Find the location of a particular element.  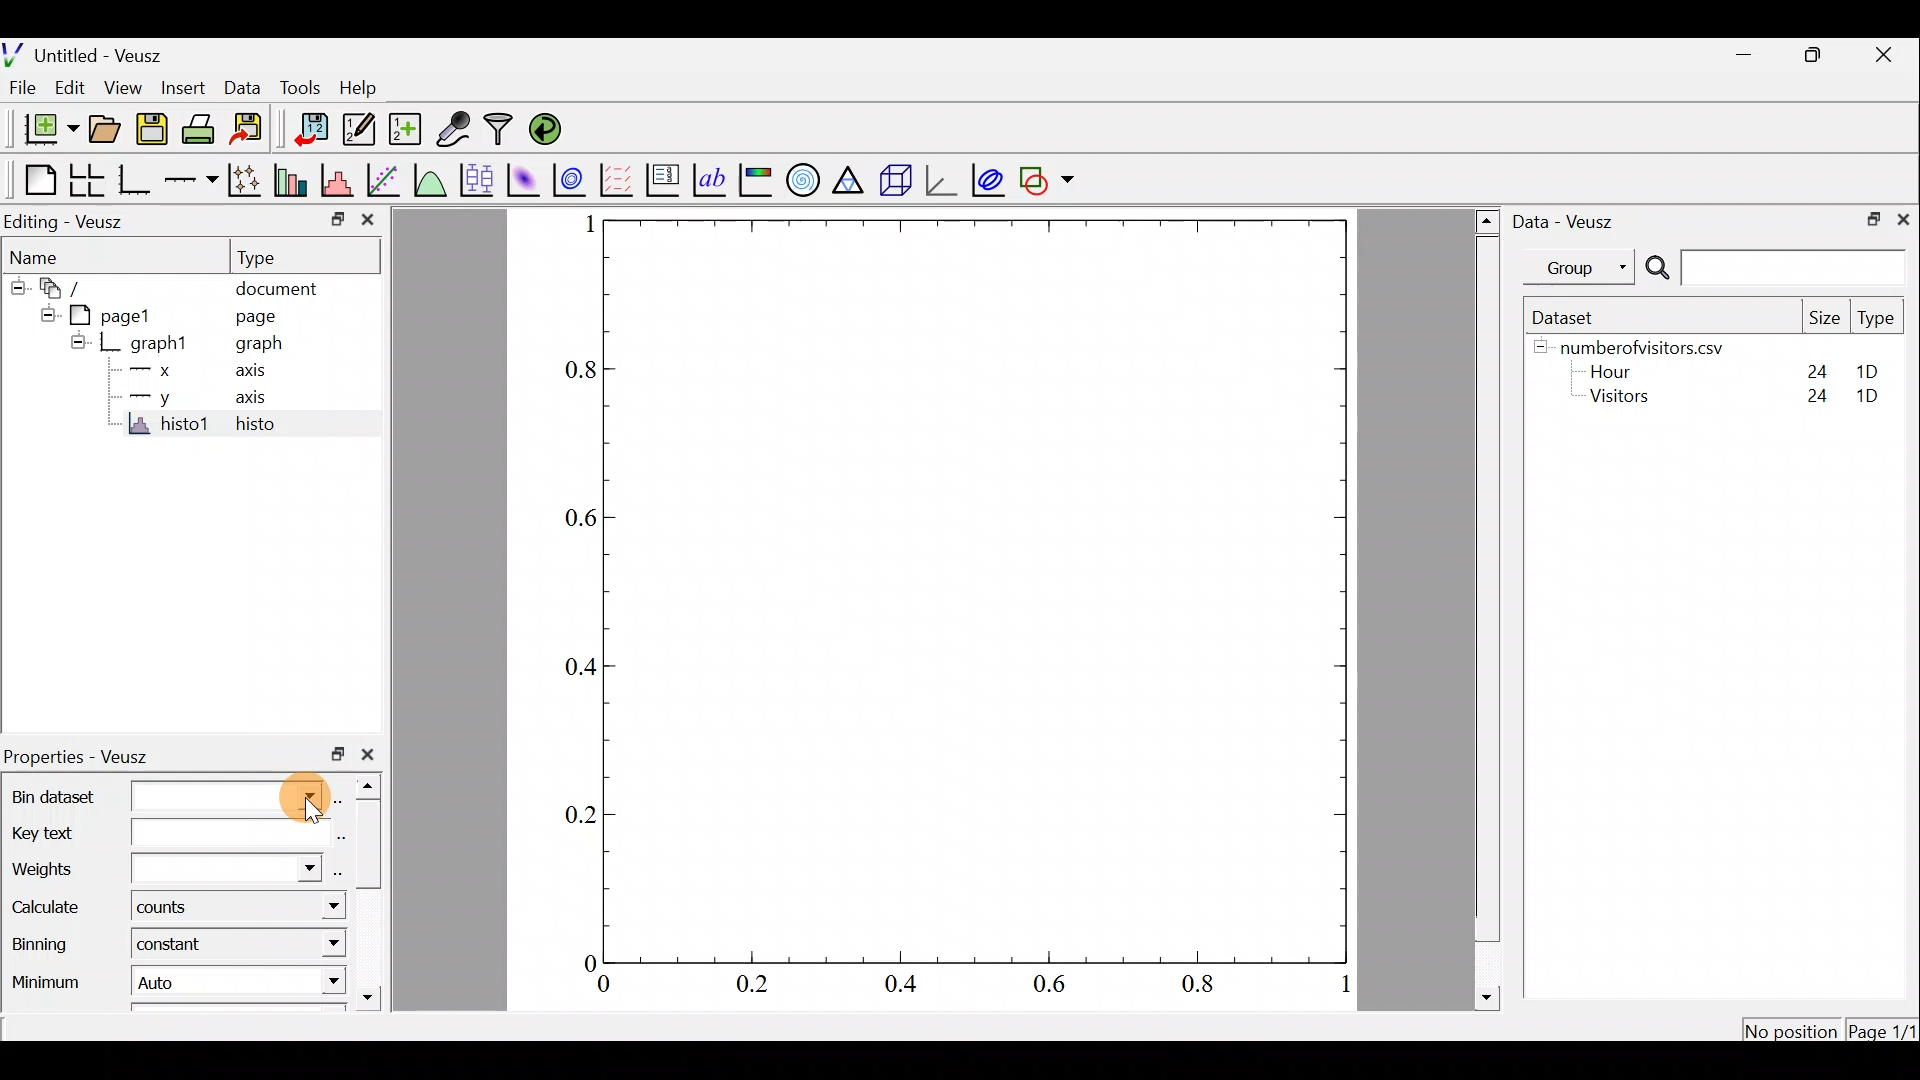

Binning is located at coordinates (43, 949).